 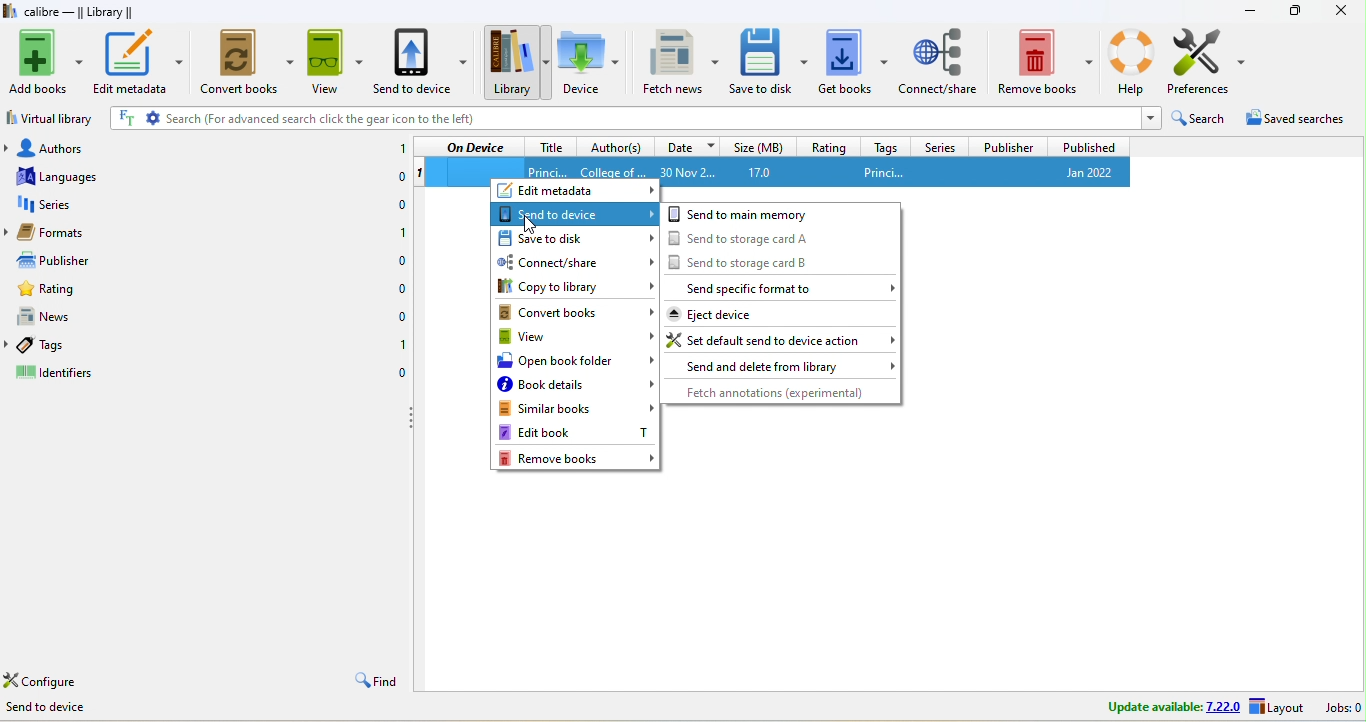 What do you see at coordinates (853, 60) in the screenshot?
I see `get books` at bounding box center [853, 60].